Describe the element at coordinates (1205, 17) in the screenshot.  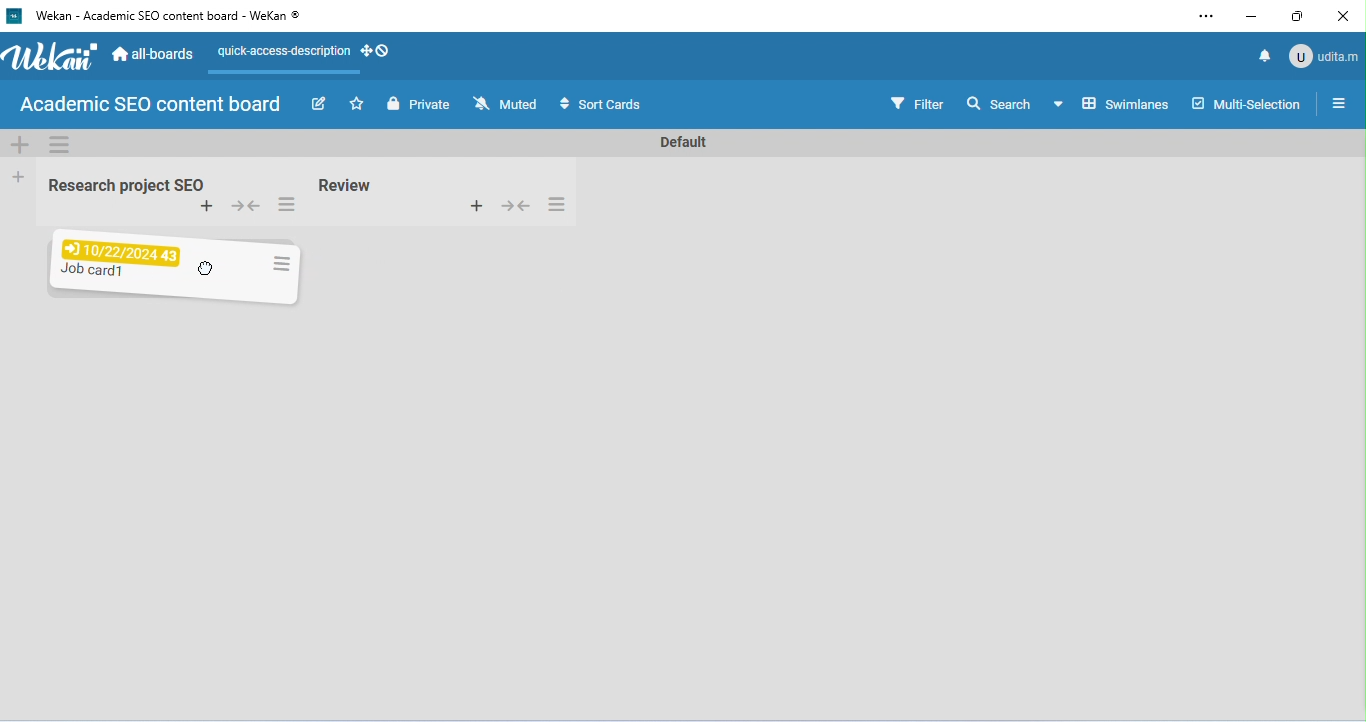
I see `settings and more` at that location.